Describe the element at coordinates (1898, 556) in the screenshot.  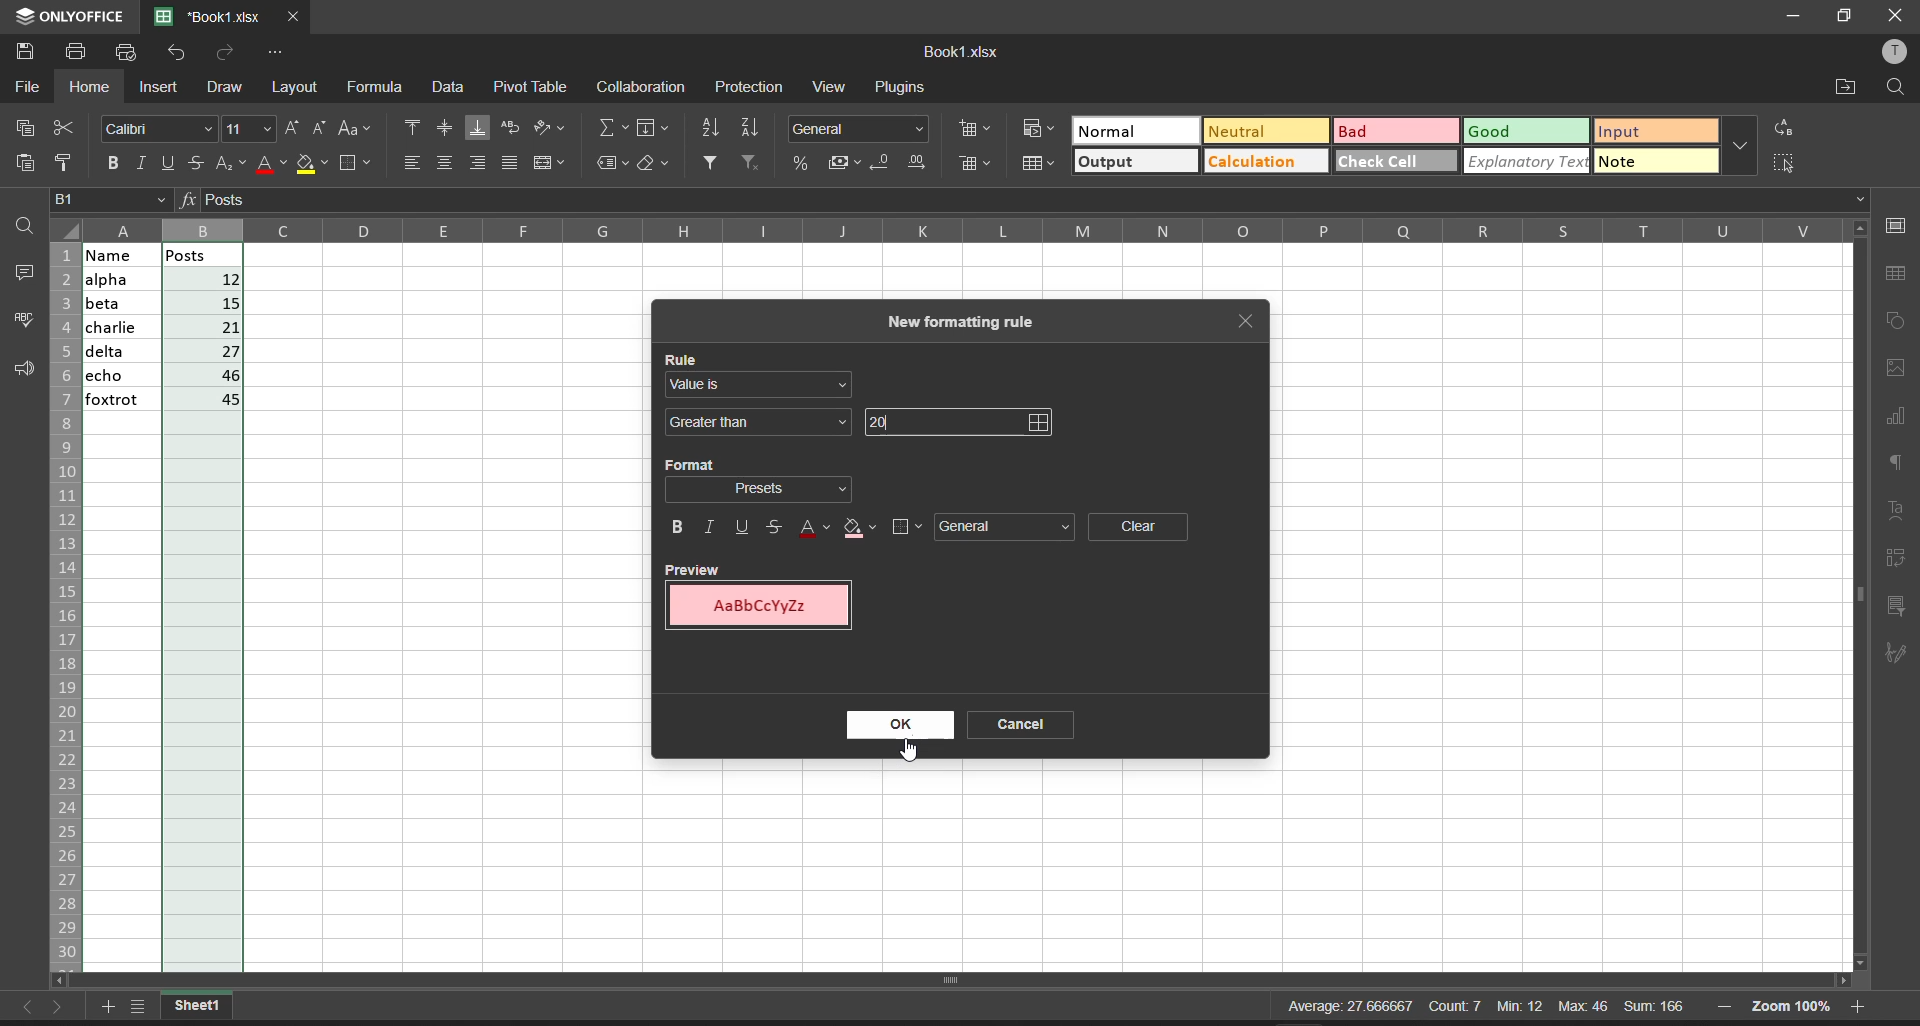
I see `pivot table settings` at that location.